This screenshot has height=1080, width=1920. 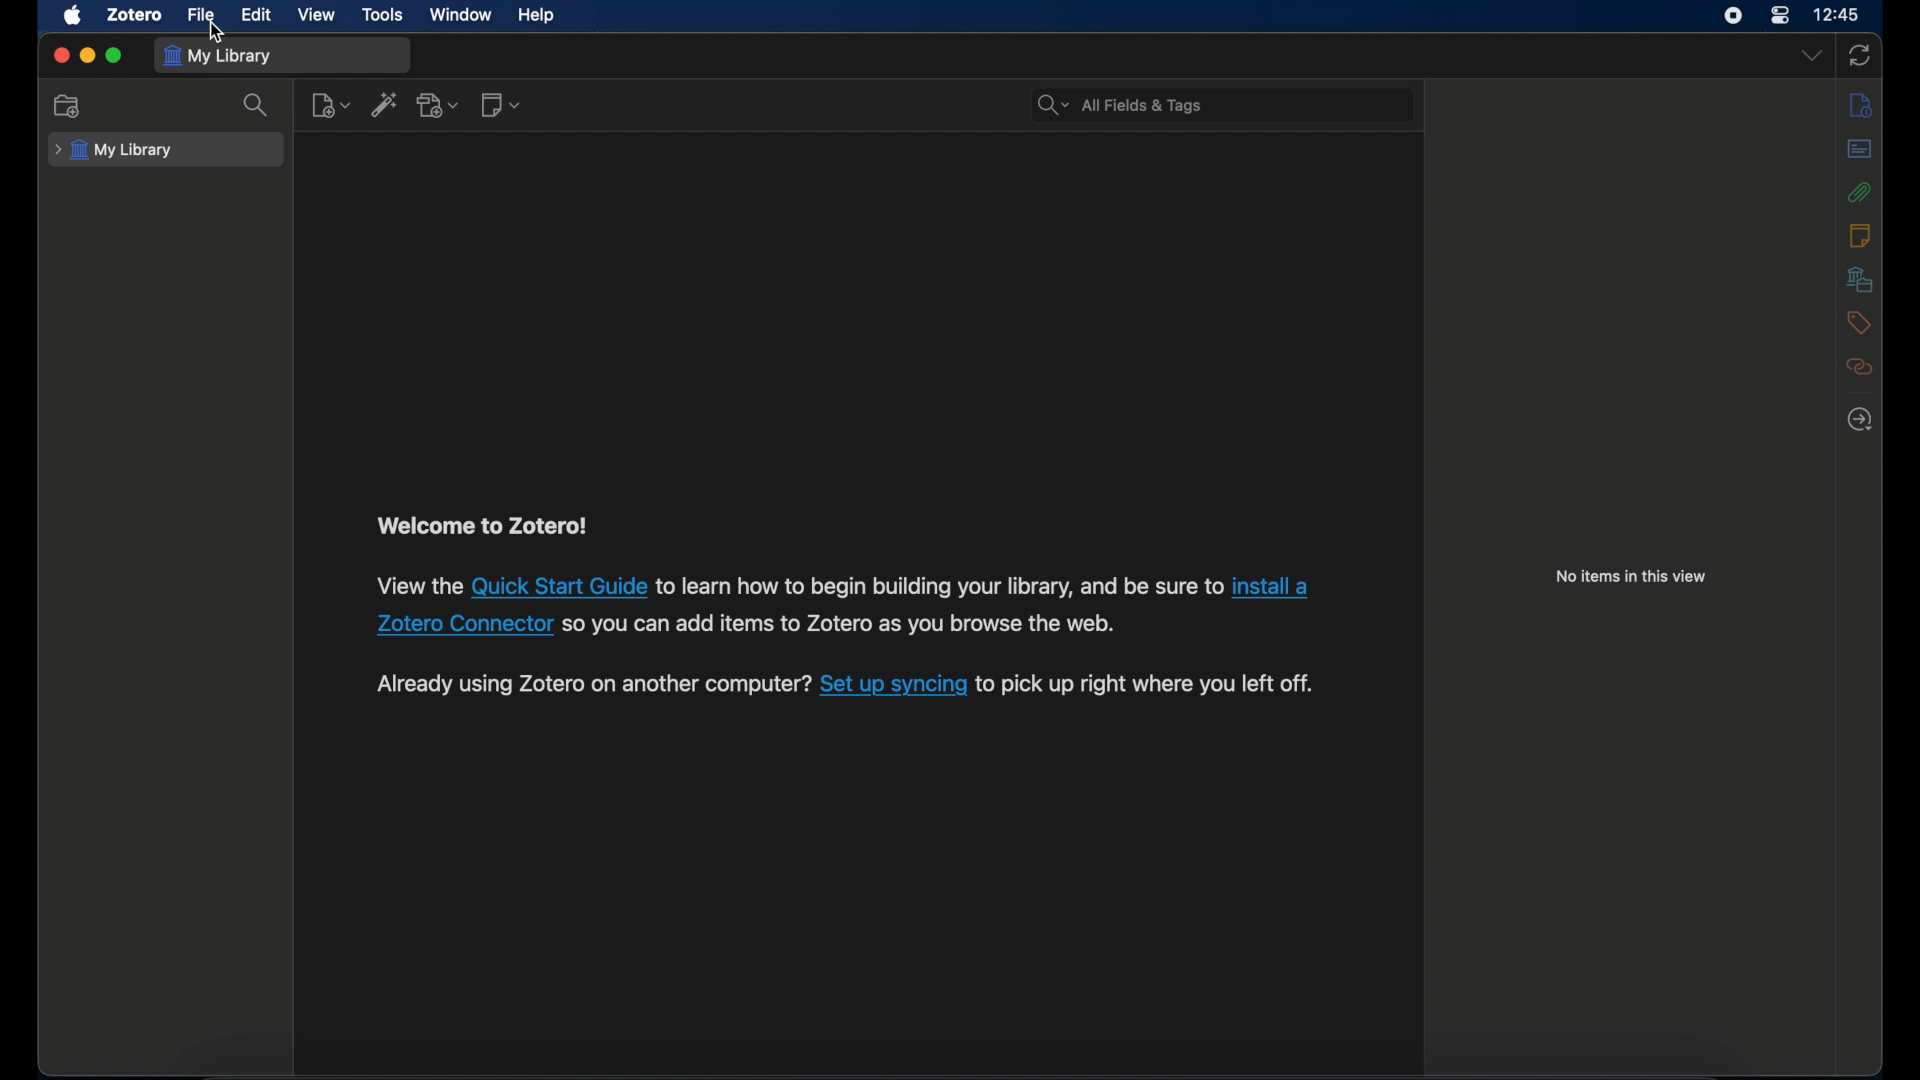 What do you see at coordinates (1860, 279) in the screenshot?
I see `libraries` at bounding box center [1860, 279].